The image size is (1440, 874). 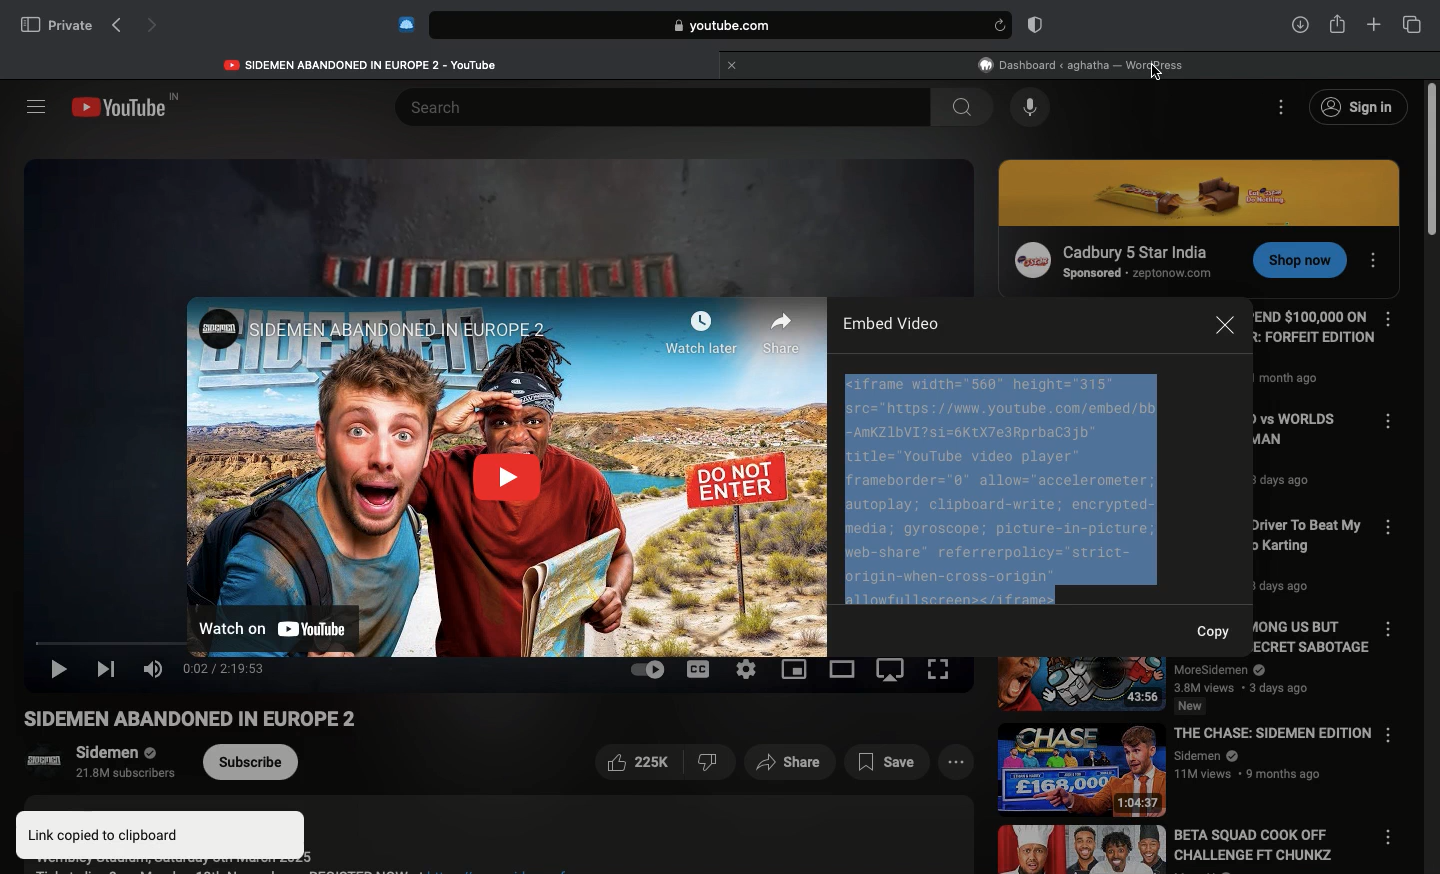 What do you see at coordinates (154, 27) in the screenshot?
I see `Next page` at bounding box center [154, 27].